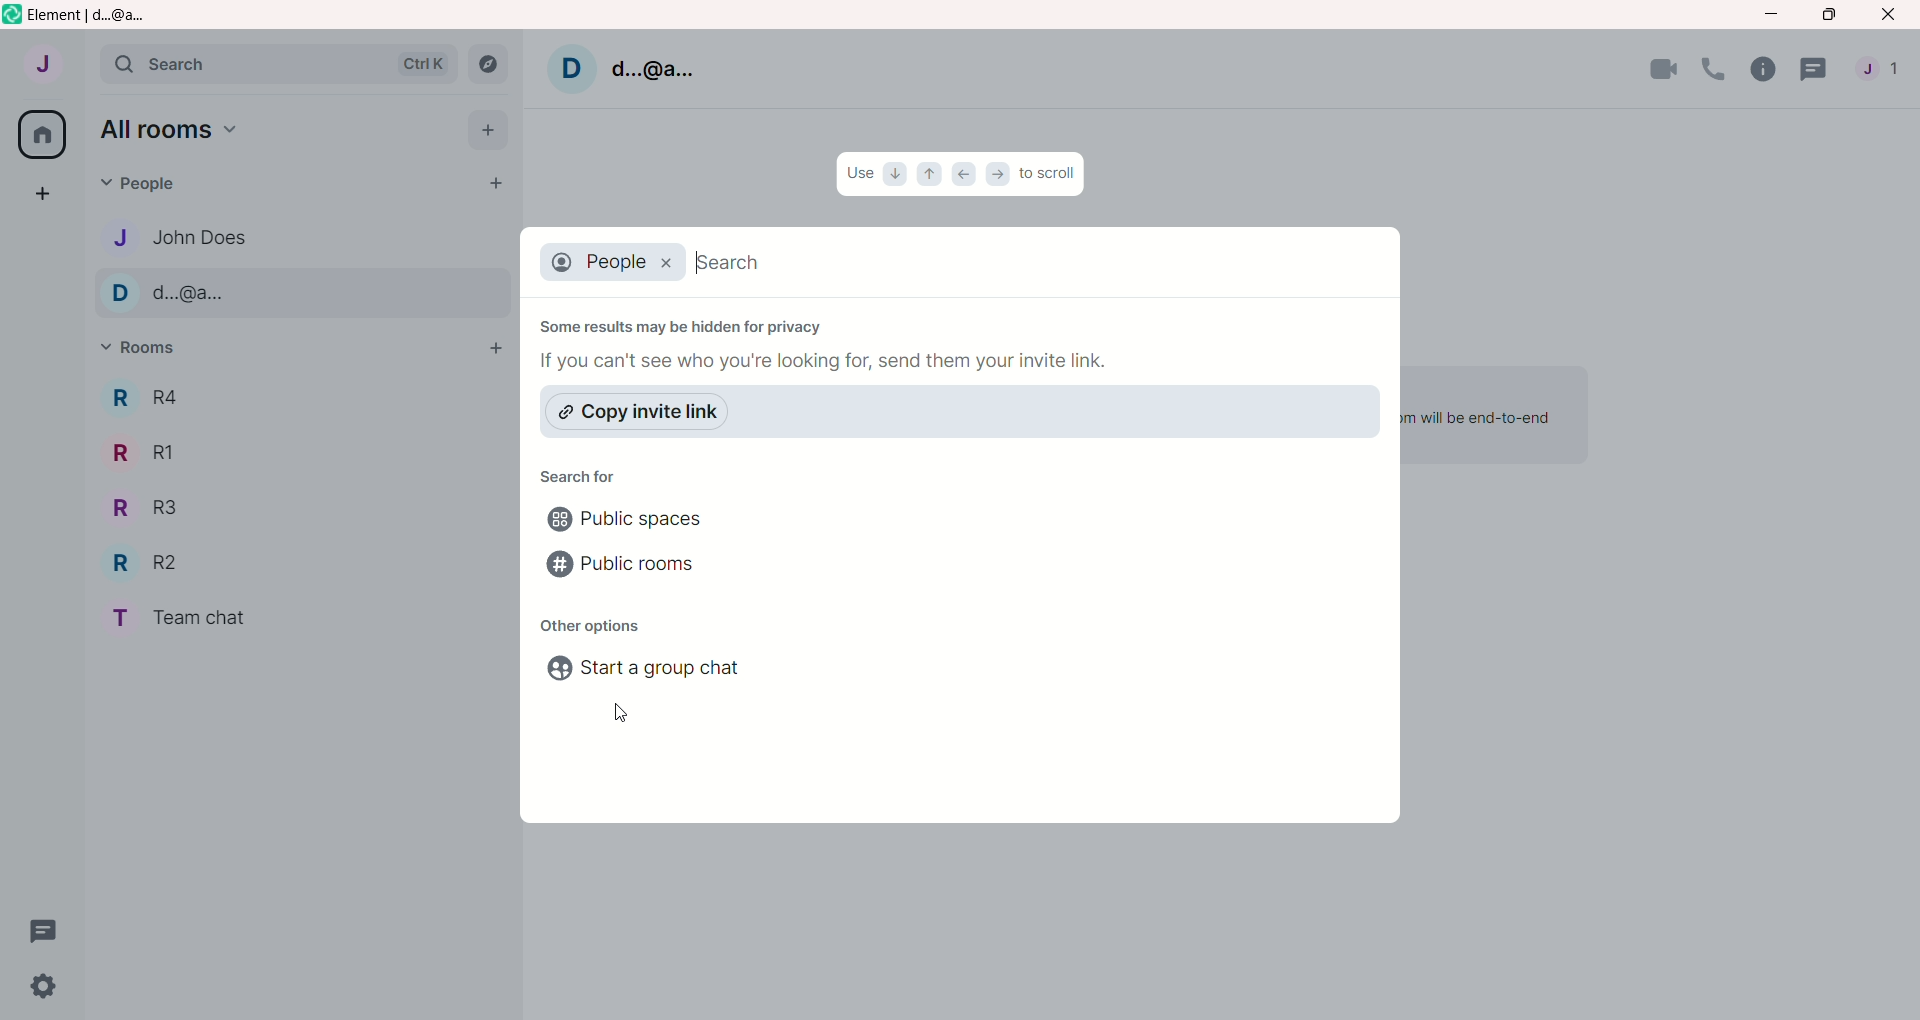 This screenshot has height=1020, width=1920. What do you see at coordinates (929, 175) in the screenshot?
I see `up arrow icon` at bounding box center [929, 175].